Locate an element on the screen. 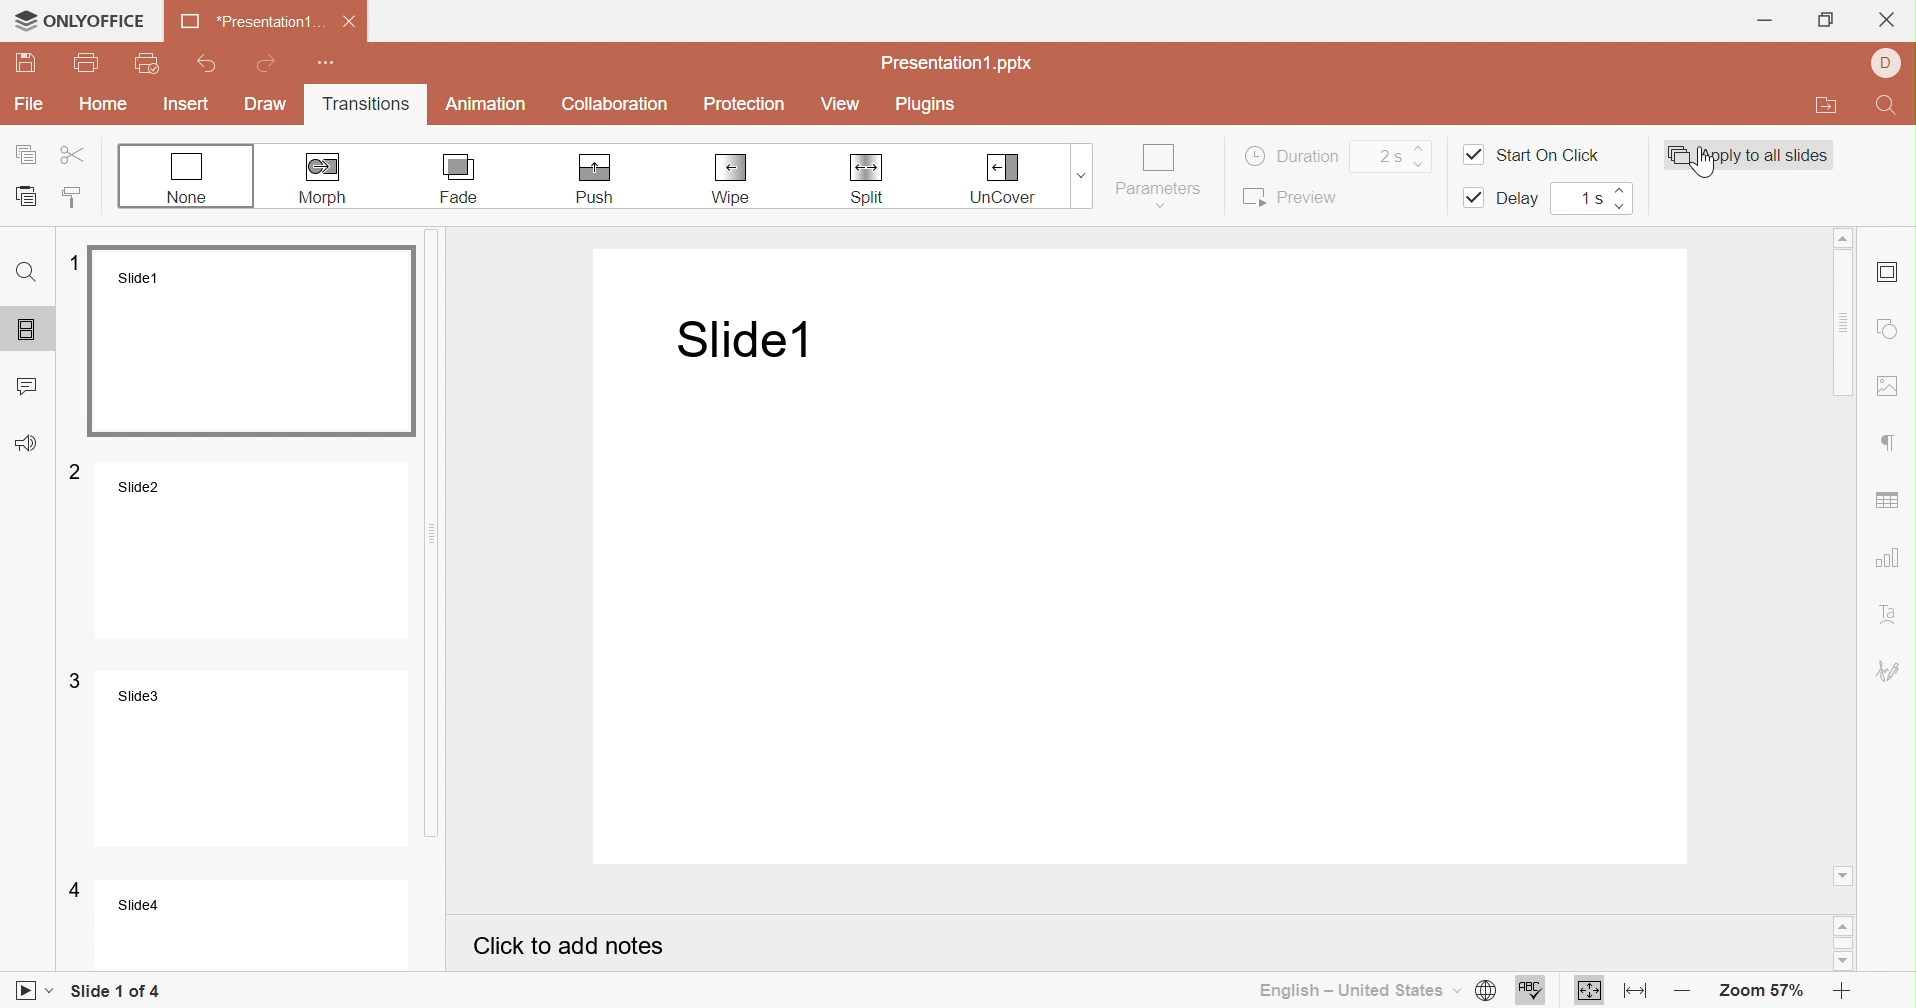  Scroll down is located at coordinates (1845, 964).